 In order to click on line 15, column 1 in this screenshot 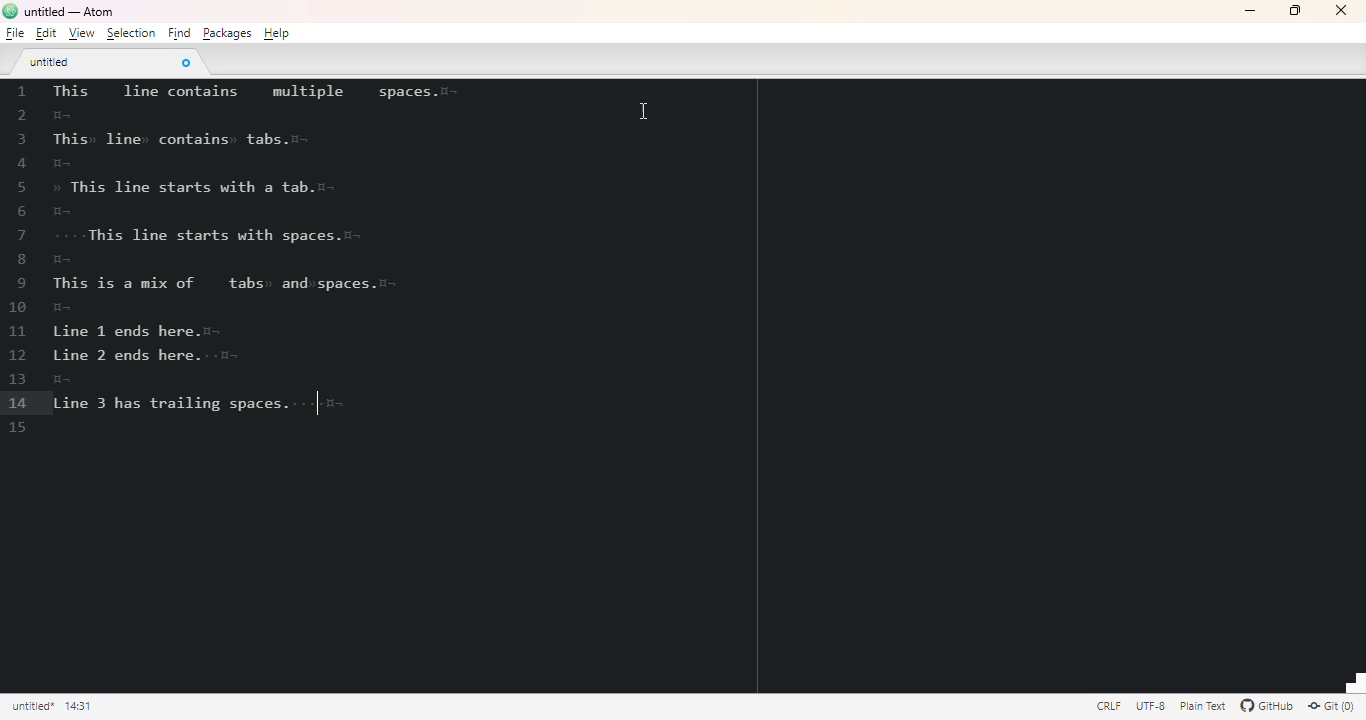, I will do `click(76, 705)`.